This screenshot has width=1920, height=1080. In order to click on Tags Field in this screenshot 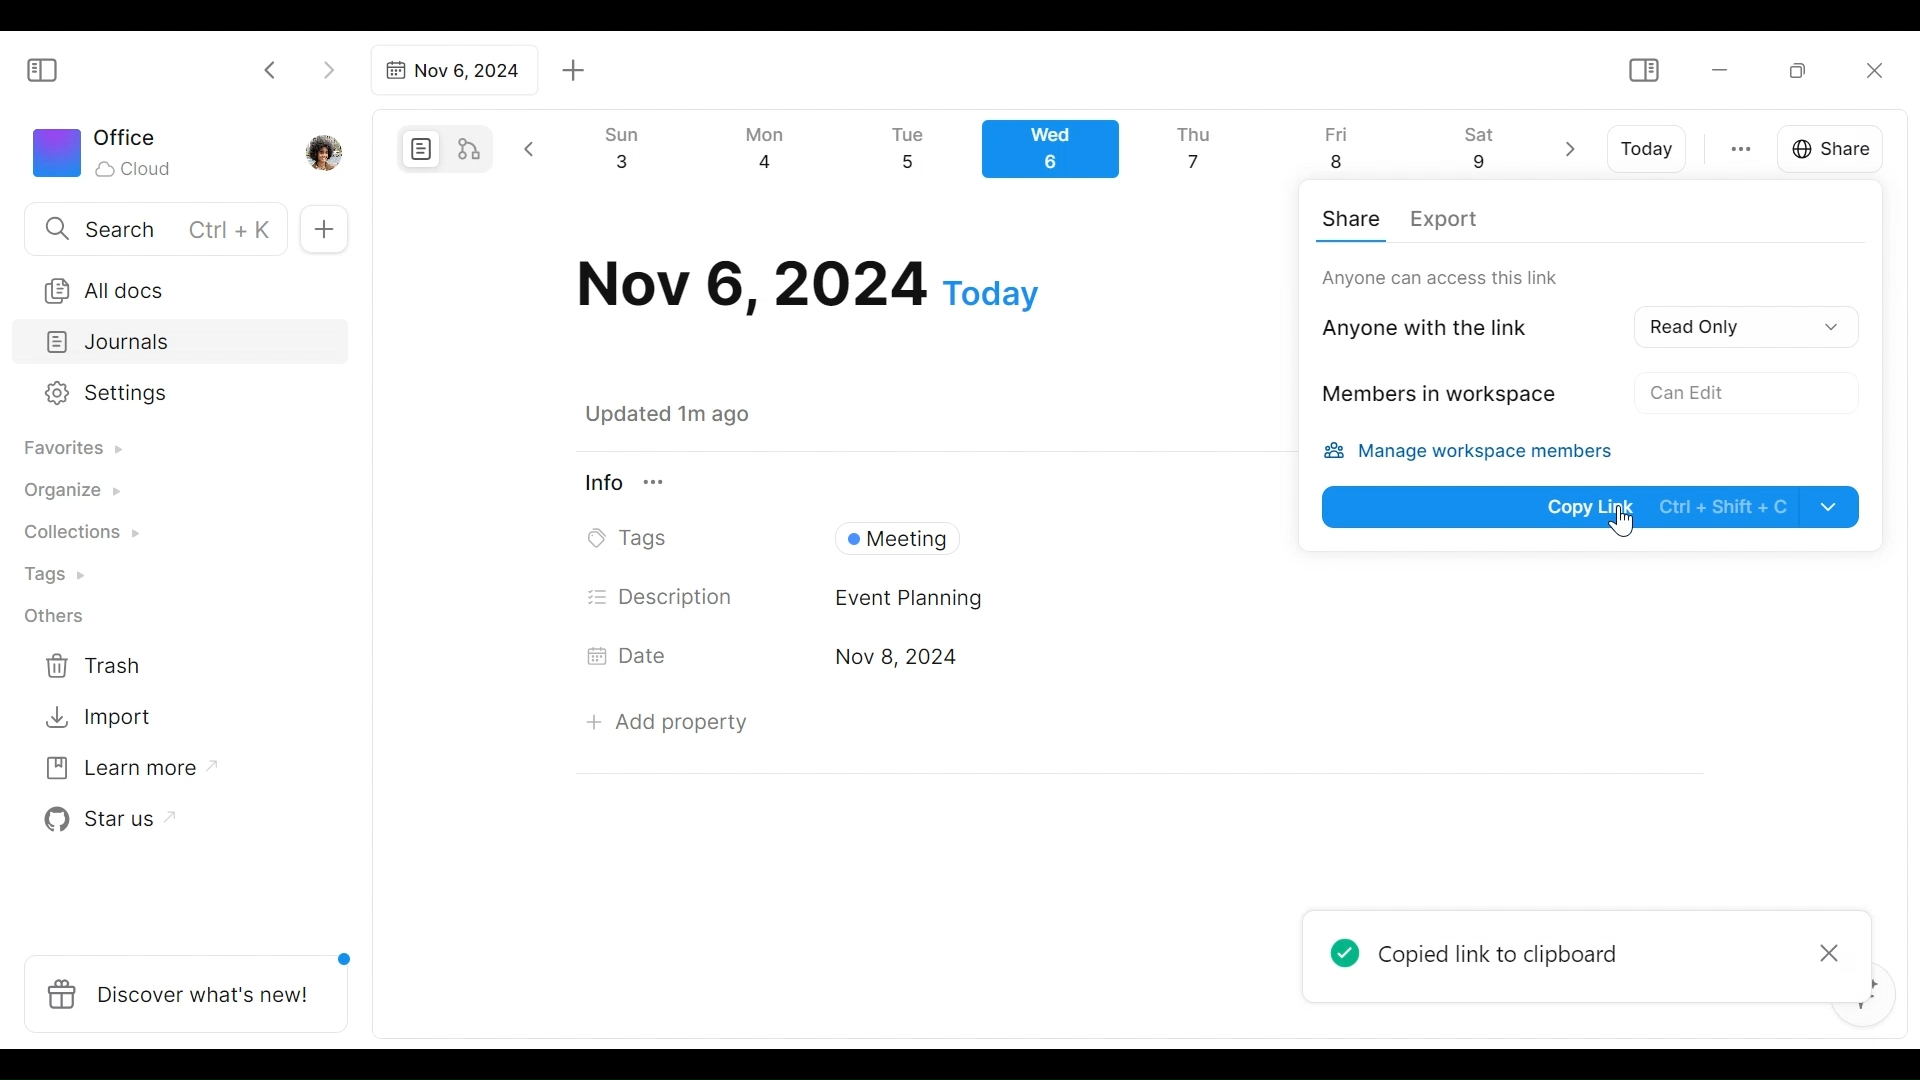, I will do `click(1049, 534)`.